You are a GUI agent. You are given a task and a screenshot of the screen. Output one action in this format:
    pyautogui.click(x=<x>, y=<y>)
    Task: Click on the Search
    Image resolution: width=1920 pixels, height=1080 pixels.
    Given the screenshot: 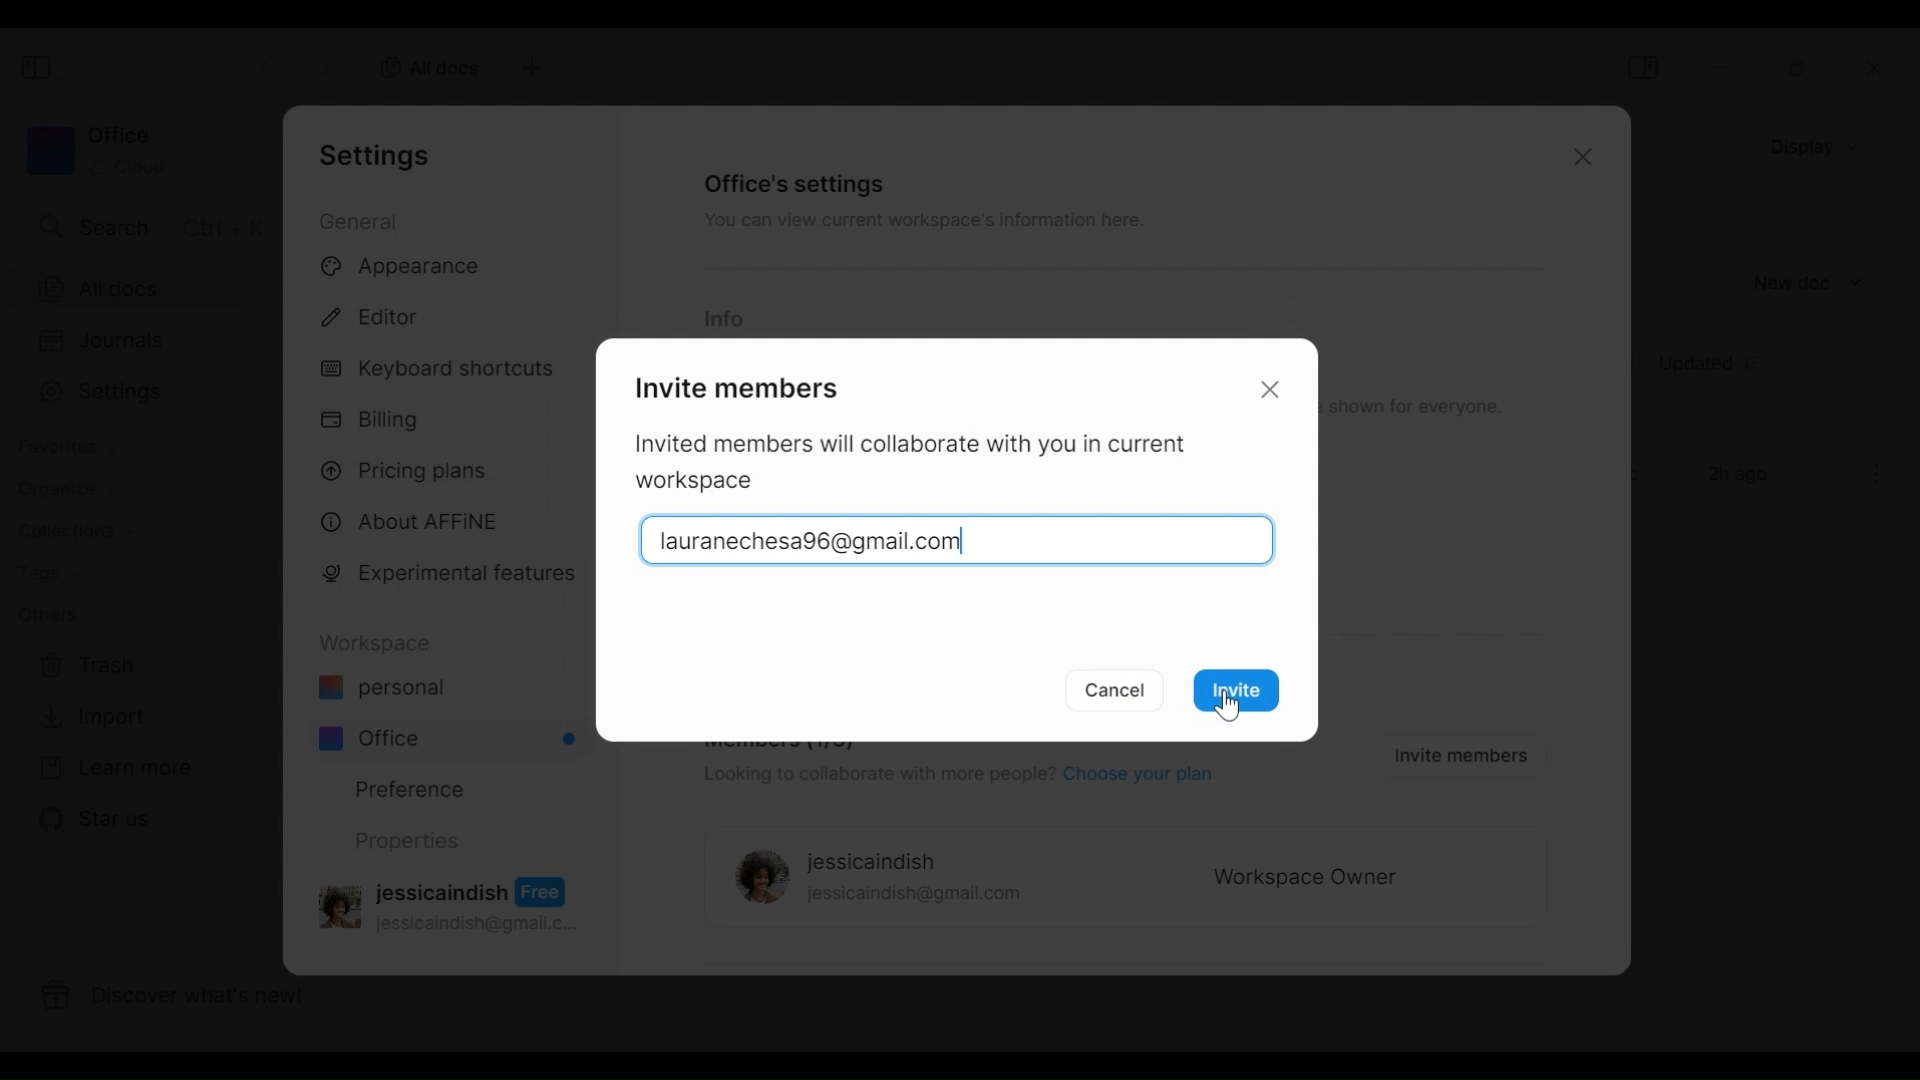 What is the action you would take?
    pyautogui.click(x=147, y=226)
    